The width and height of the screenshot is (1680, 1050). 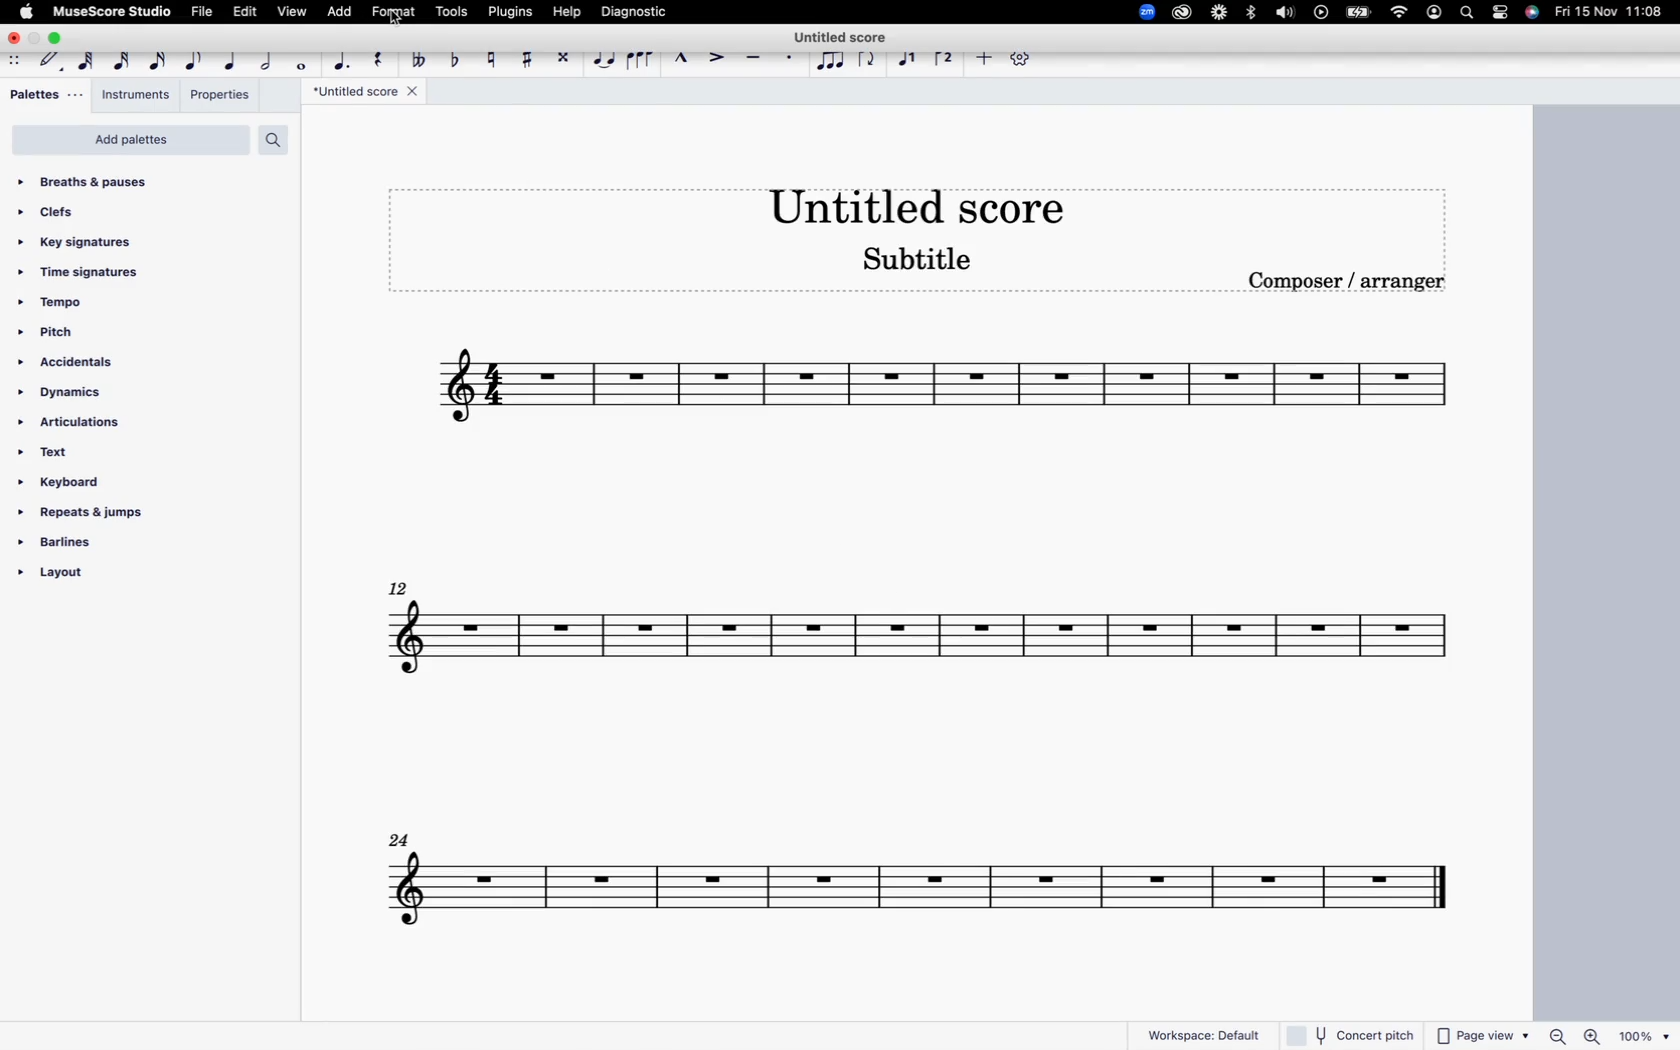 What do you see at coordinates (242, 11) in the screenshot?
I see `edit` at bounding box center [242, 11].